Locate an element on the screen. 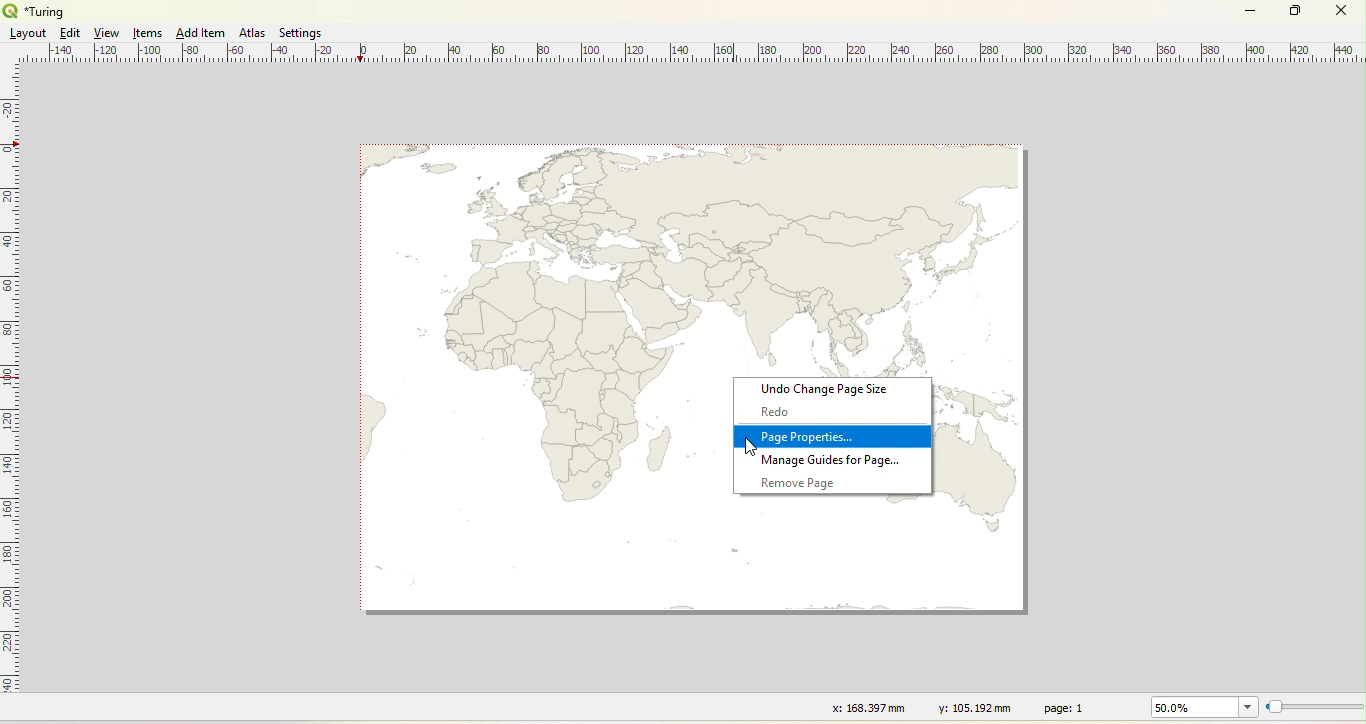 The height and width of the screenshot is (724, 1366). y: 105.192 mm is located at coordinates (968, 707).